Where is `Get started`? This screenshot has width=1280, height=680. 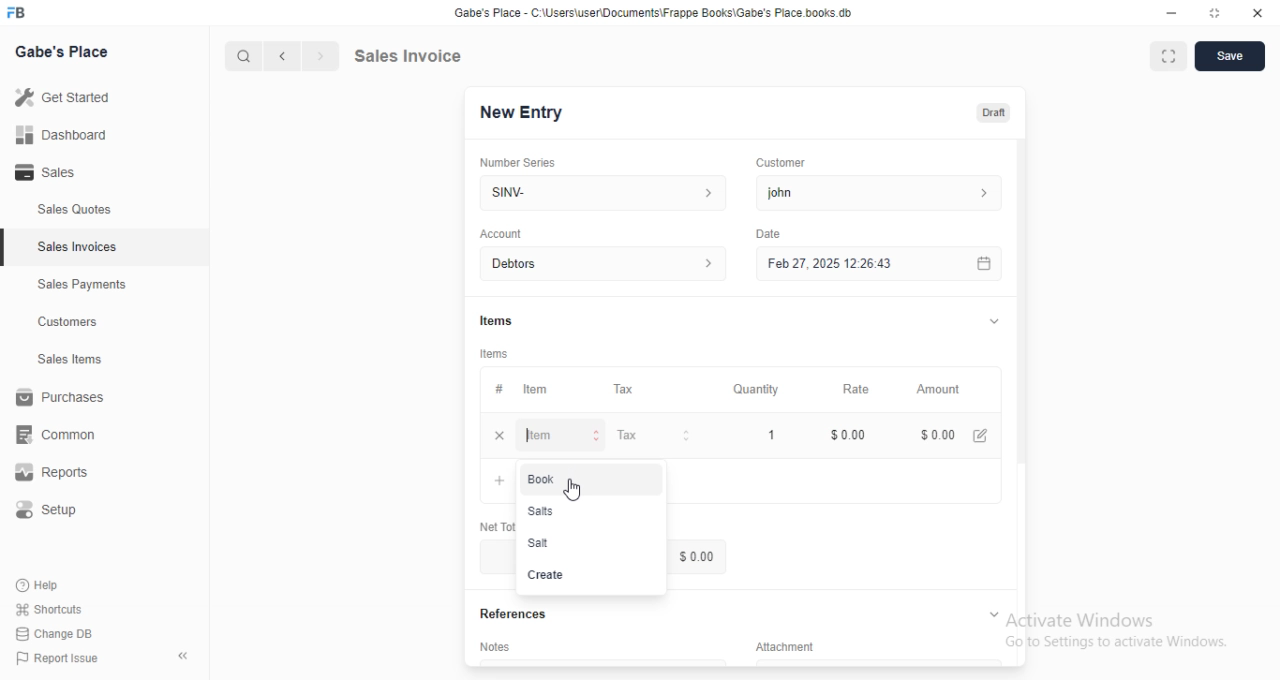
Get started is located at coordinates (65, 97).